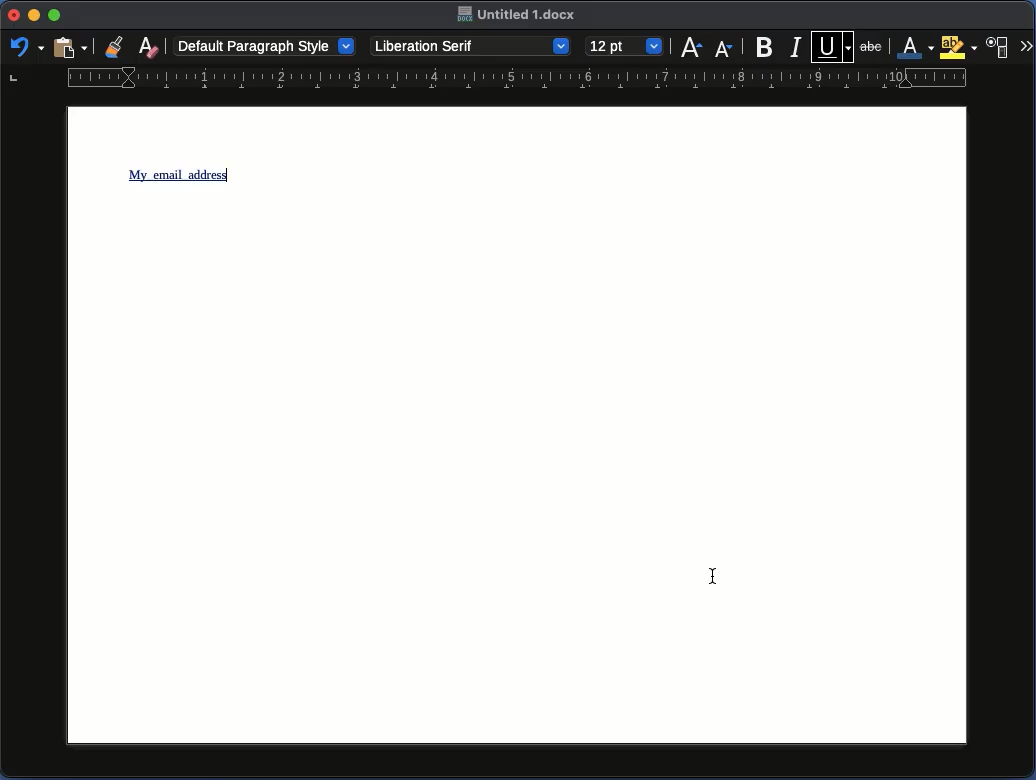 The height and width of the screenshot is (780, 1036). I want to click on Minimize, so click(34, 16).